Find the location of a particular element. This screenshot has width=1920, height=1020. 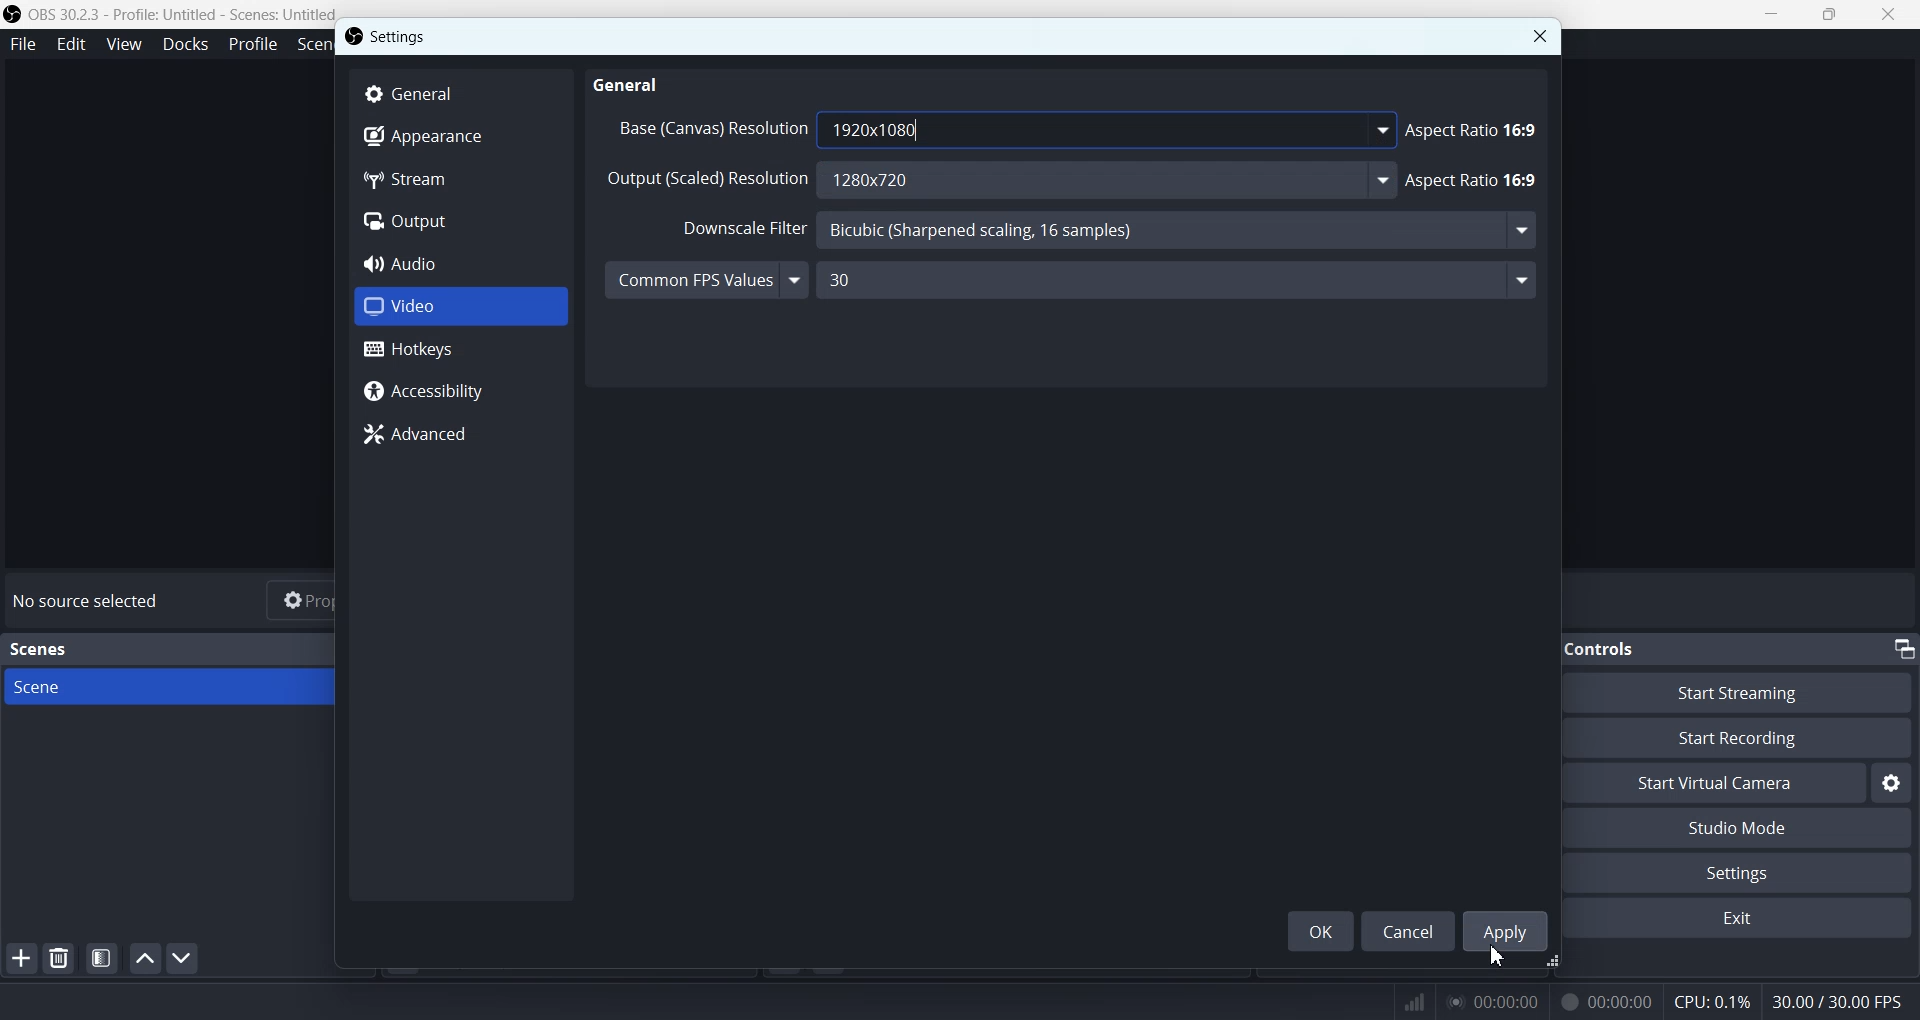

Hotkeys is located at coordinates (461, 349).